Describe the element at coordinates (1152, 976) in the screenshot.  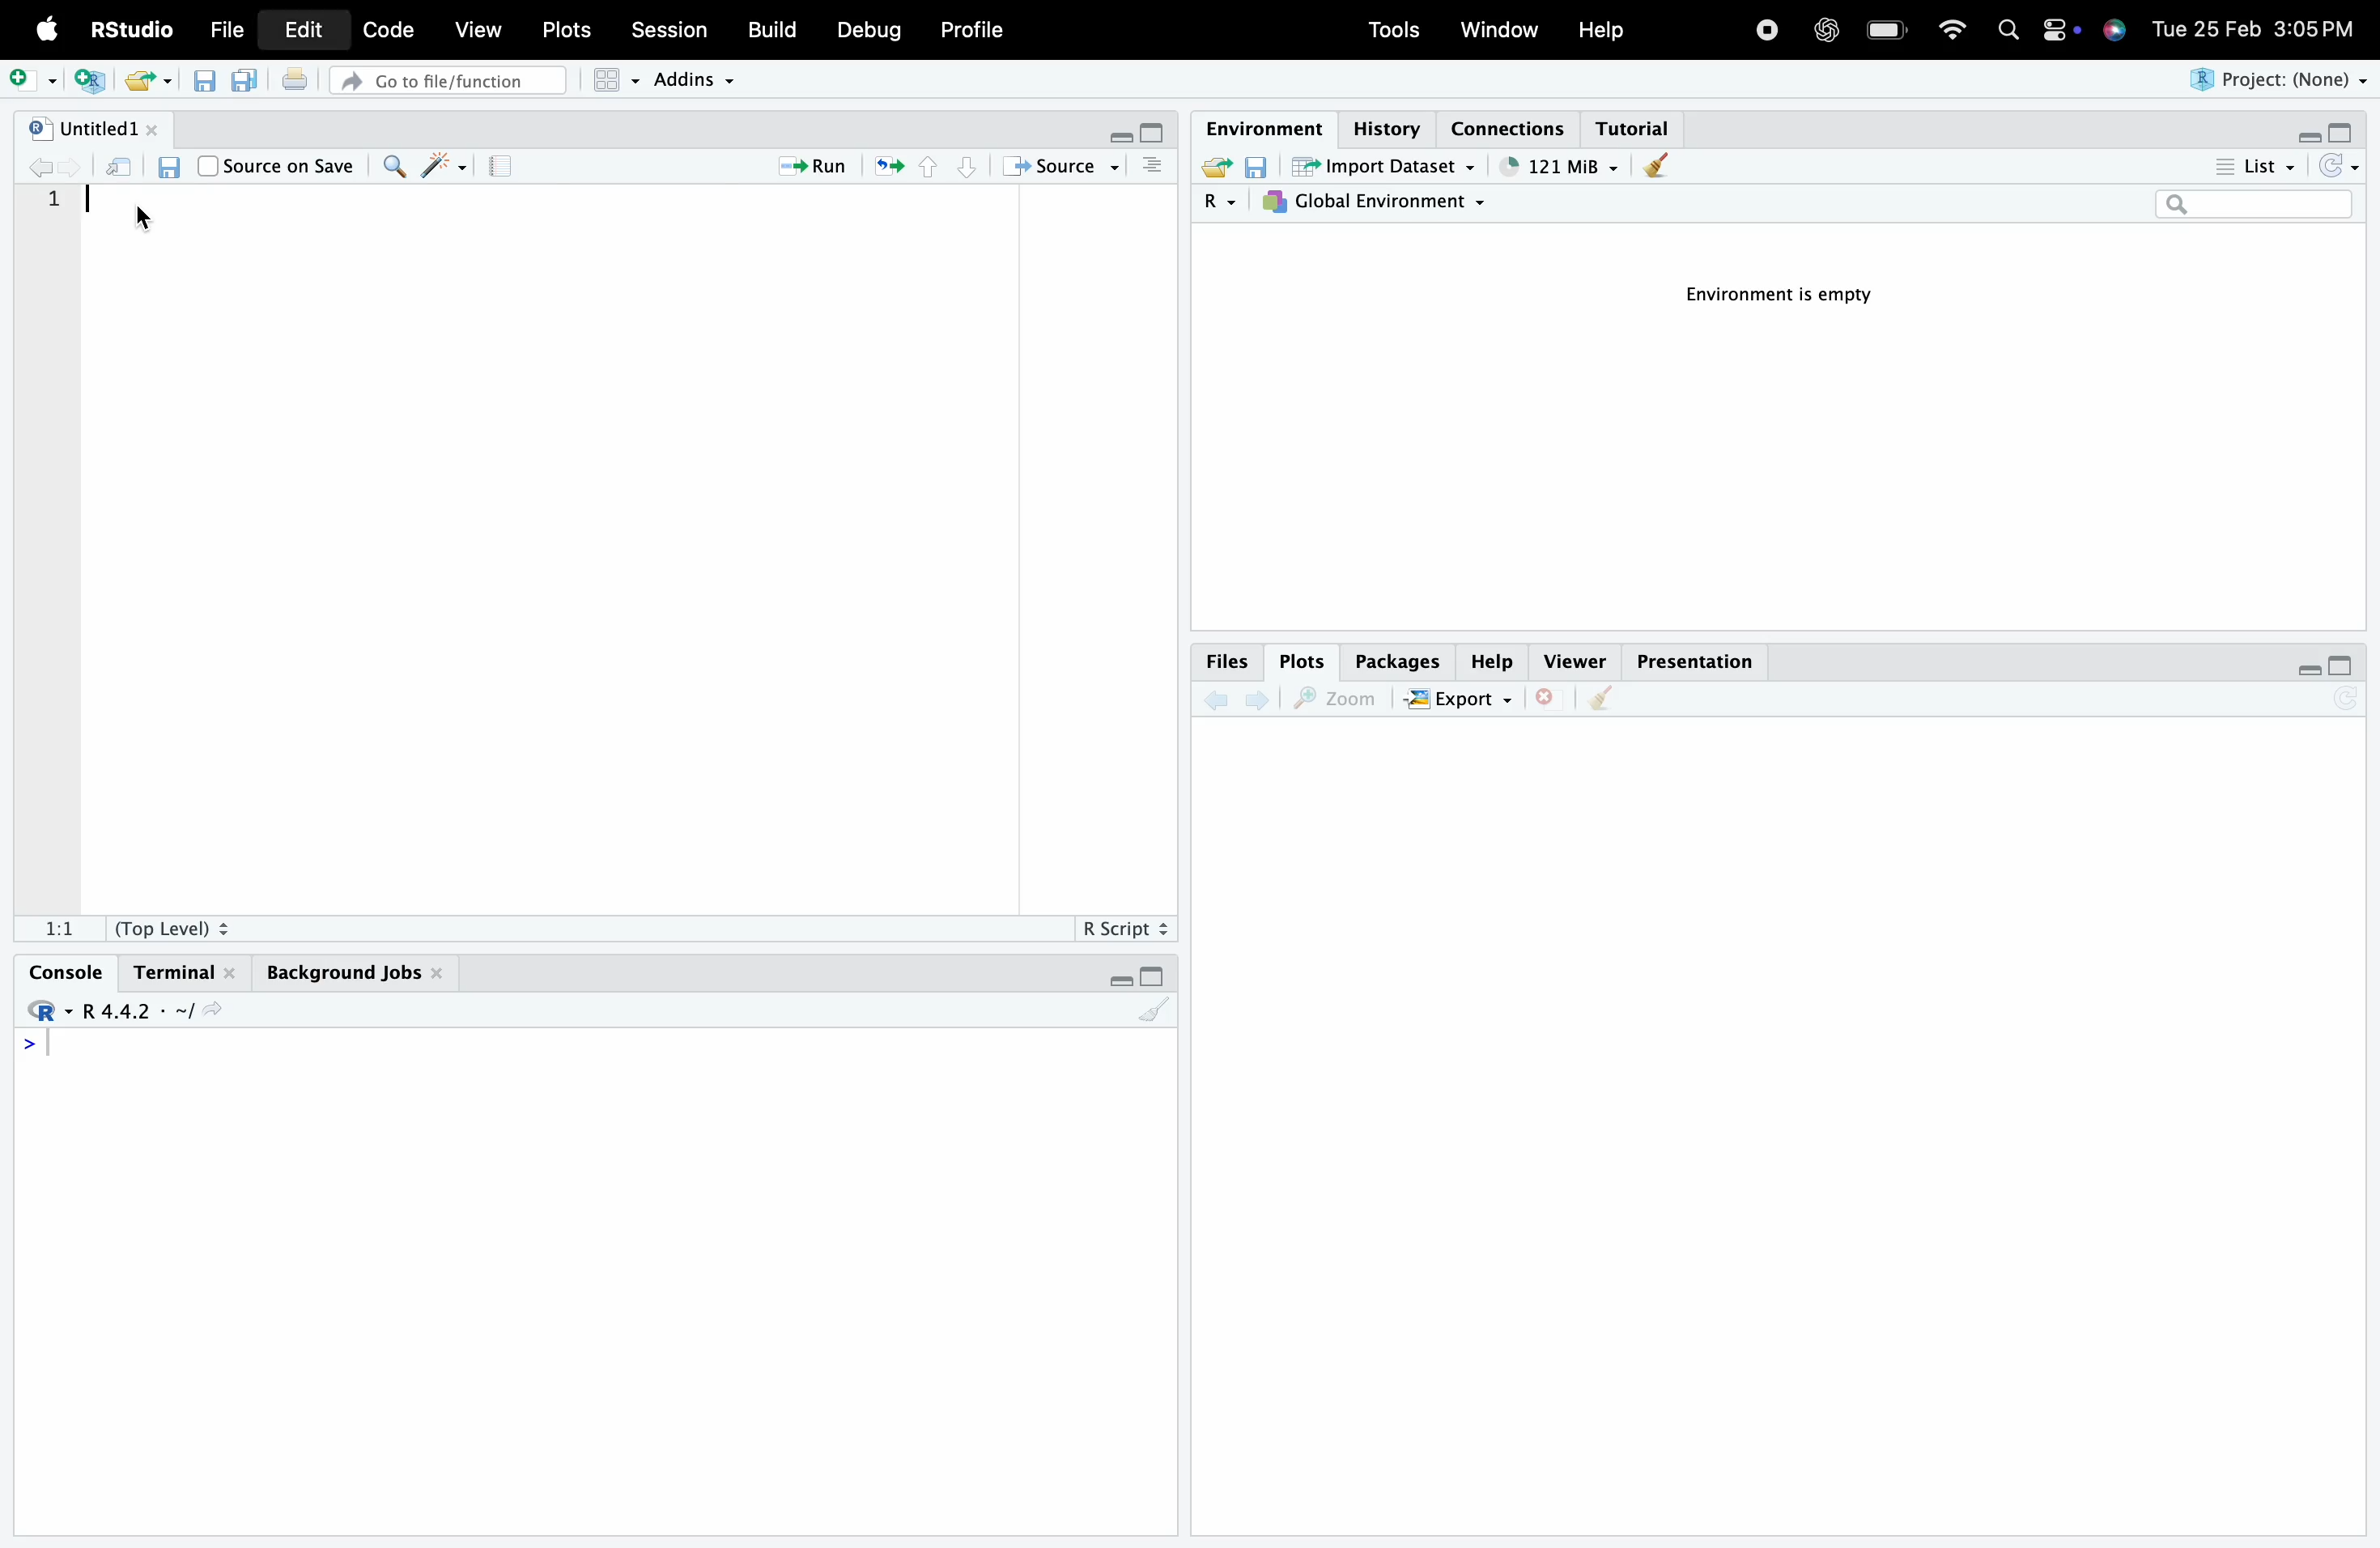
I see `Maximize` at that location.